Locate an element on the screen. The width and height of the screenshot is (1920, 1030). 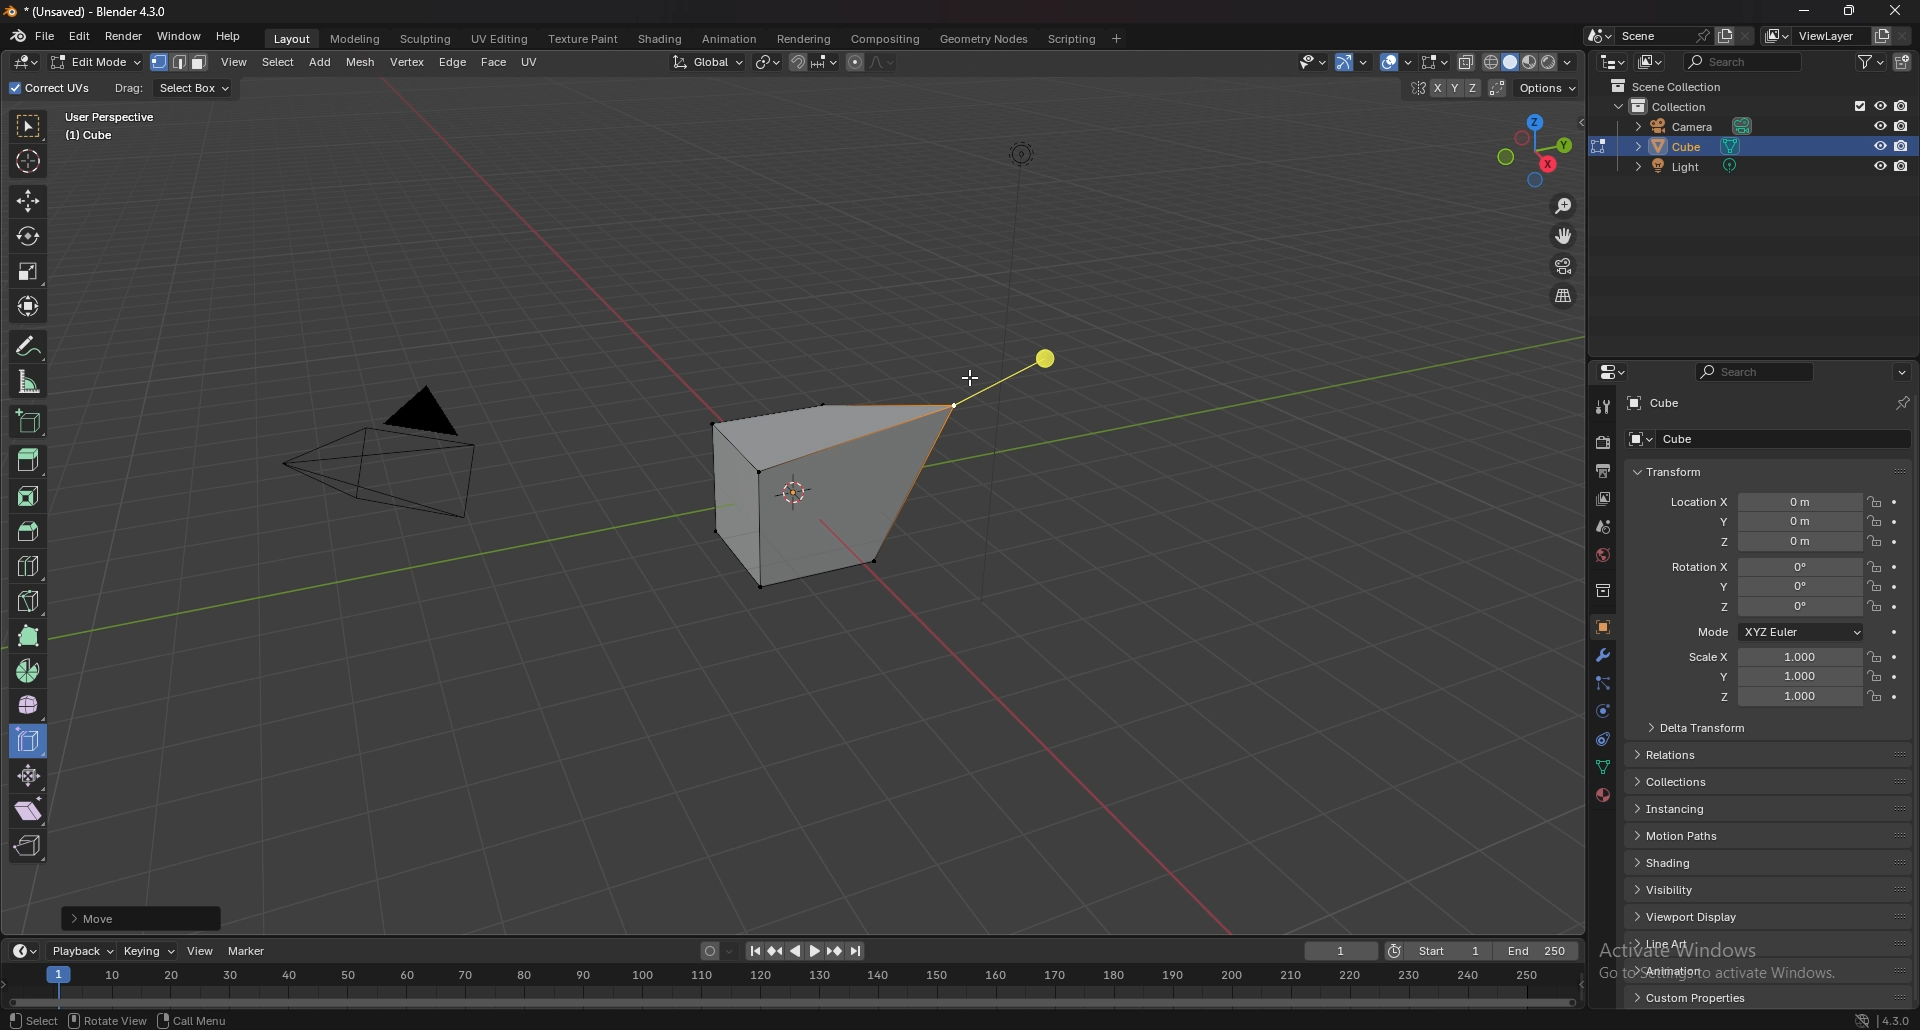
tool is located at coordinates (1603, 407).